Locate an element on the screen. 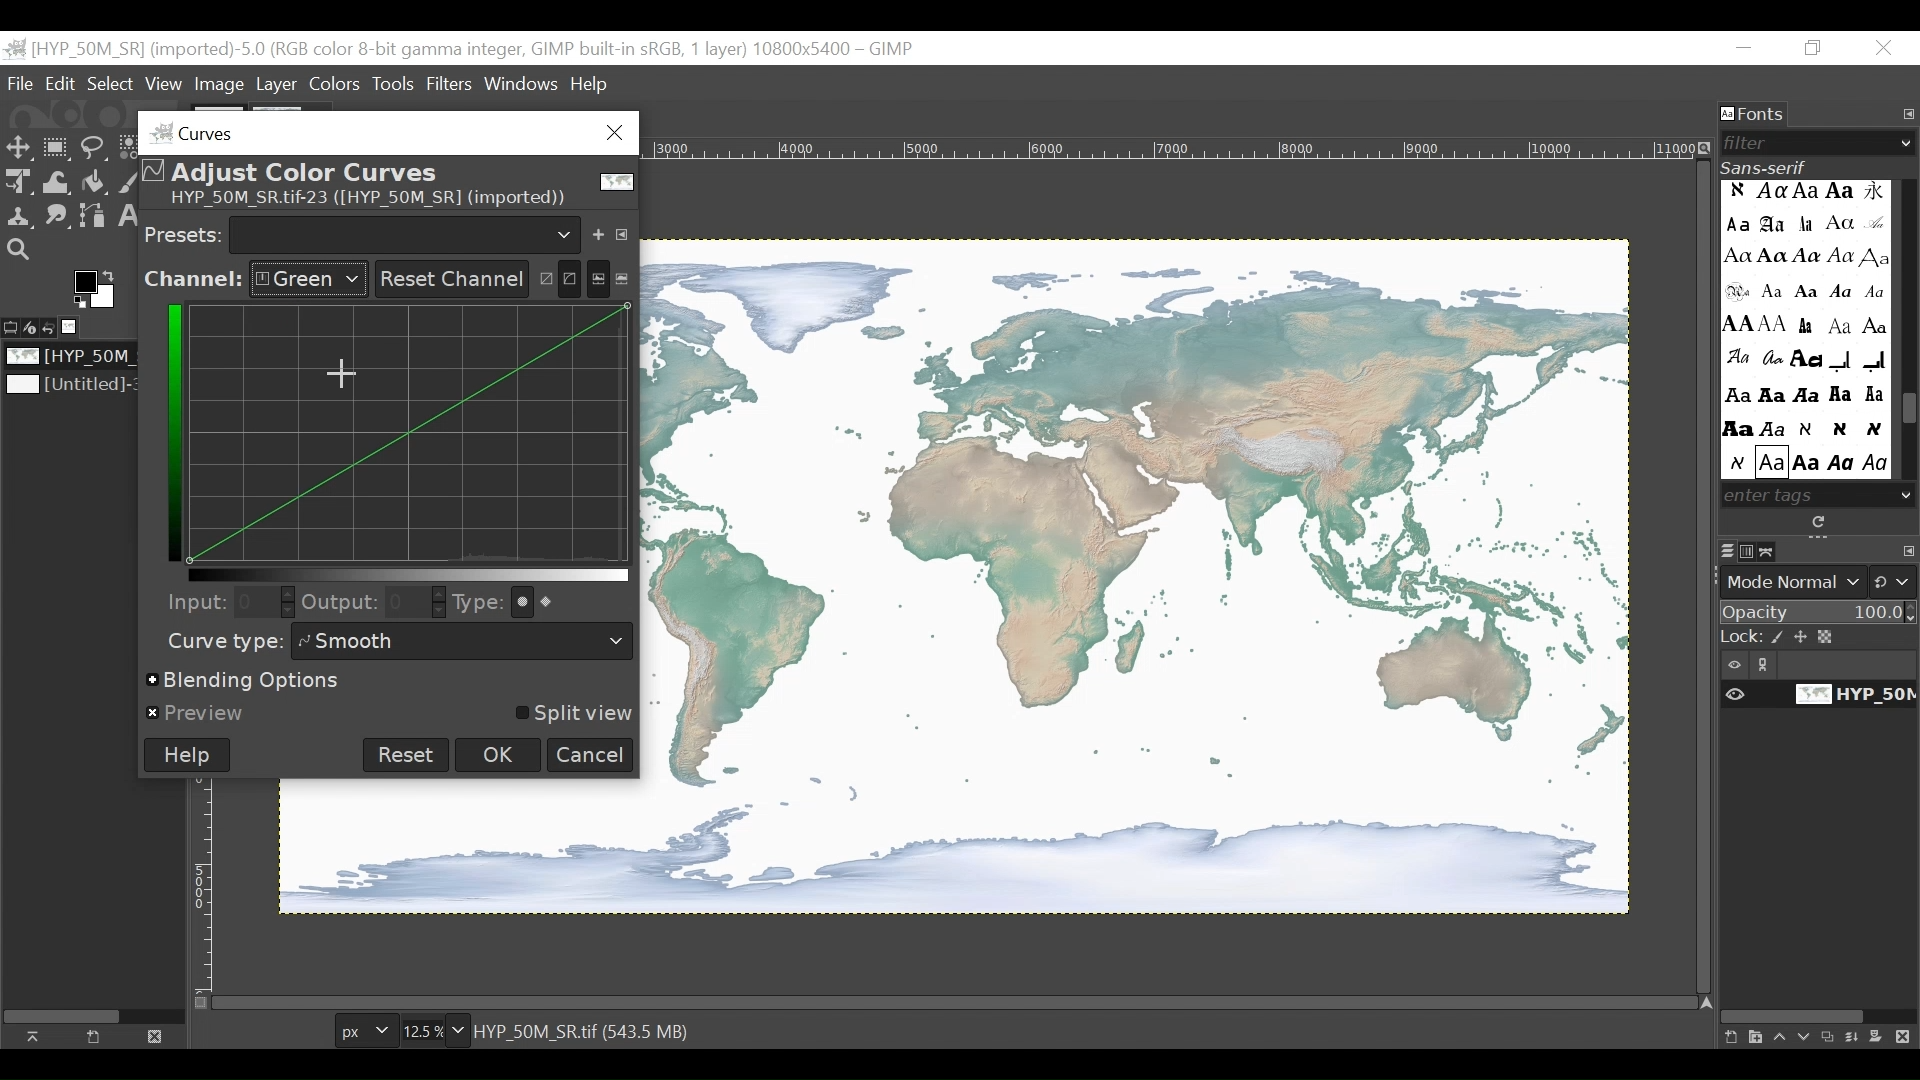  Create a new display is located at coordinates (93, 1036).